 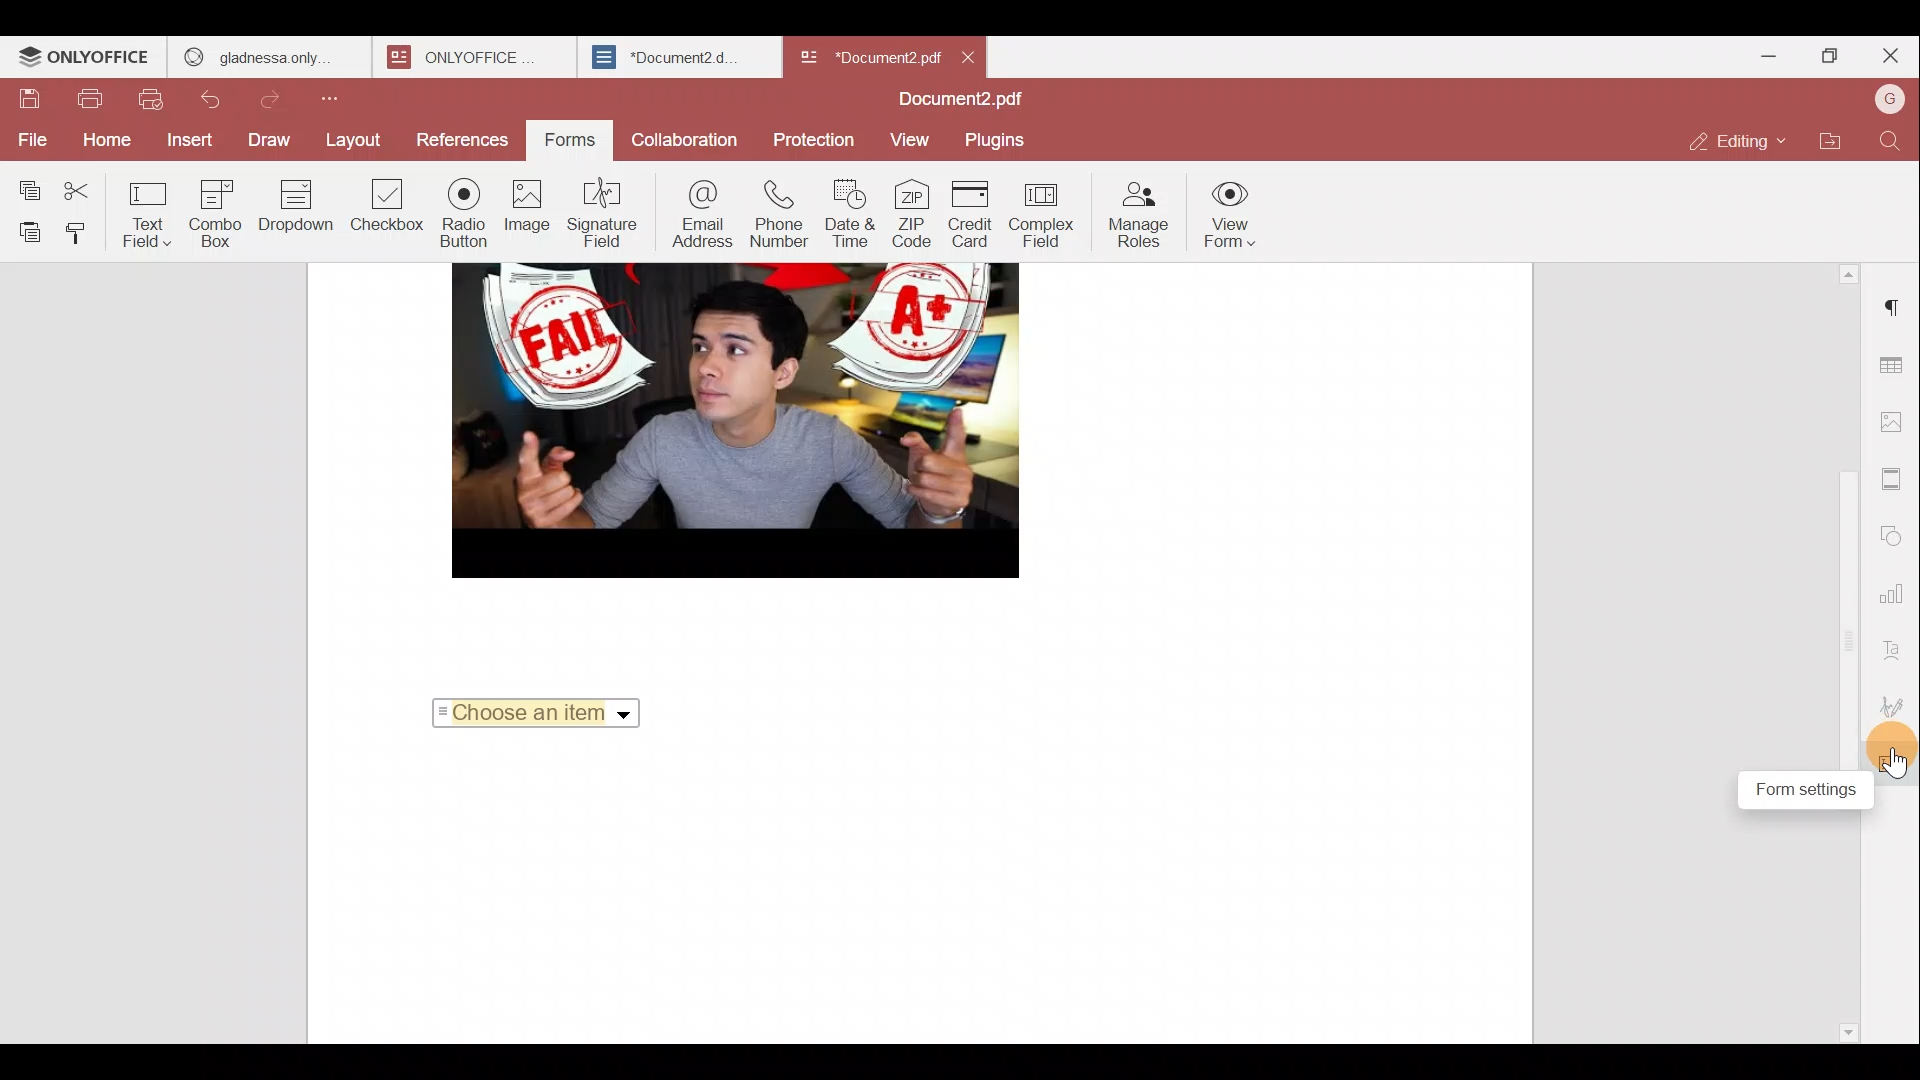 What do you see at coordinates (683, 139) in the screenshot?
I see `Collaboration` at bounding box center [683, 139].